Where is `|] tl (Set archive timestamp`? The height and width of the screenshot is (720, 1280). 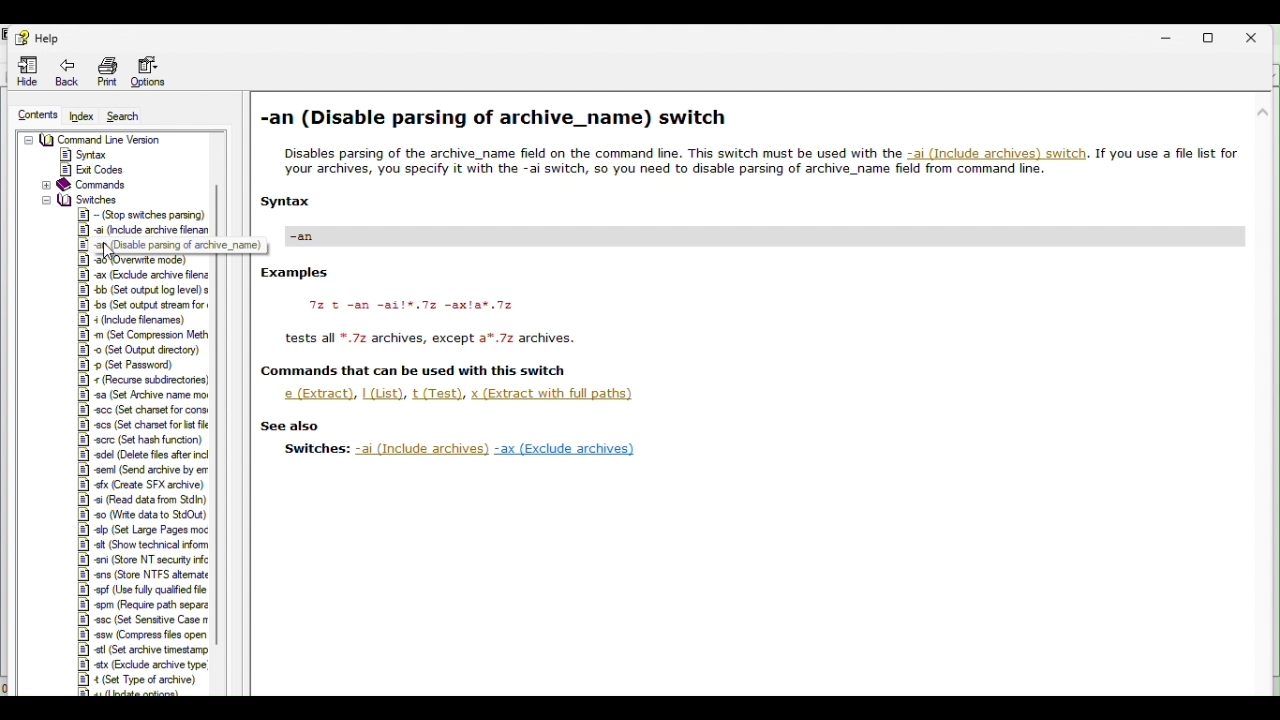
|] tl (Set archive timestamp is located at coordinates (140, 650).